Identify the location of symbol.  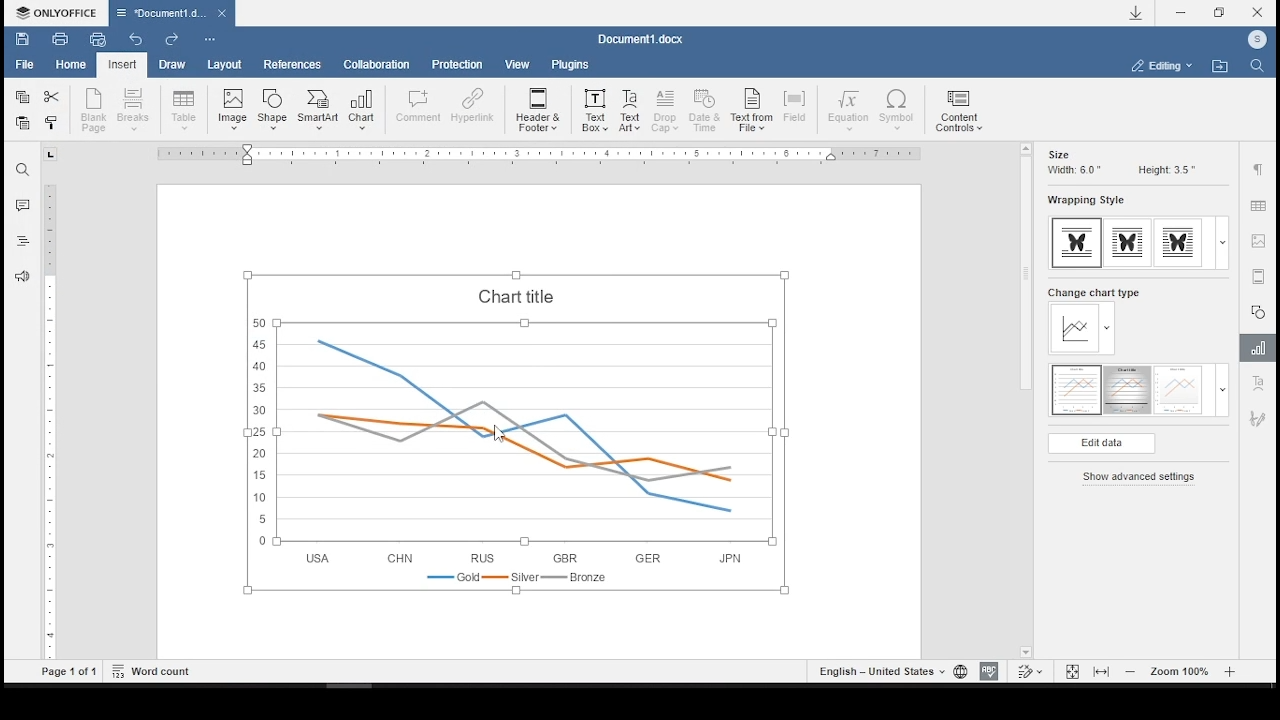
(899, 111).